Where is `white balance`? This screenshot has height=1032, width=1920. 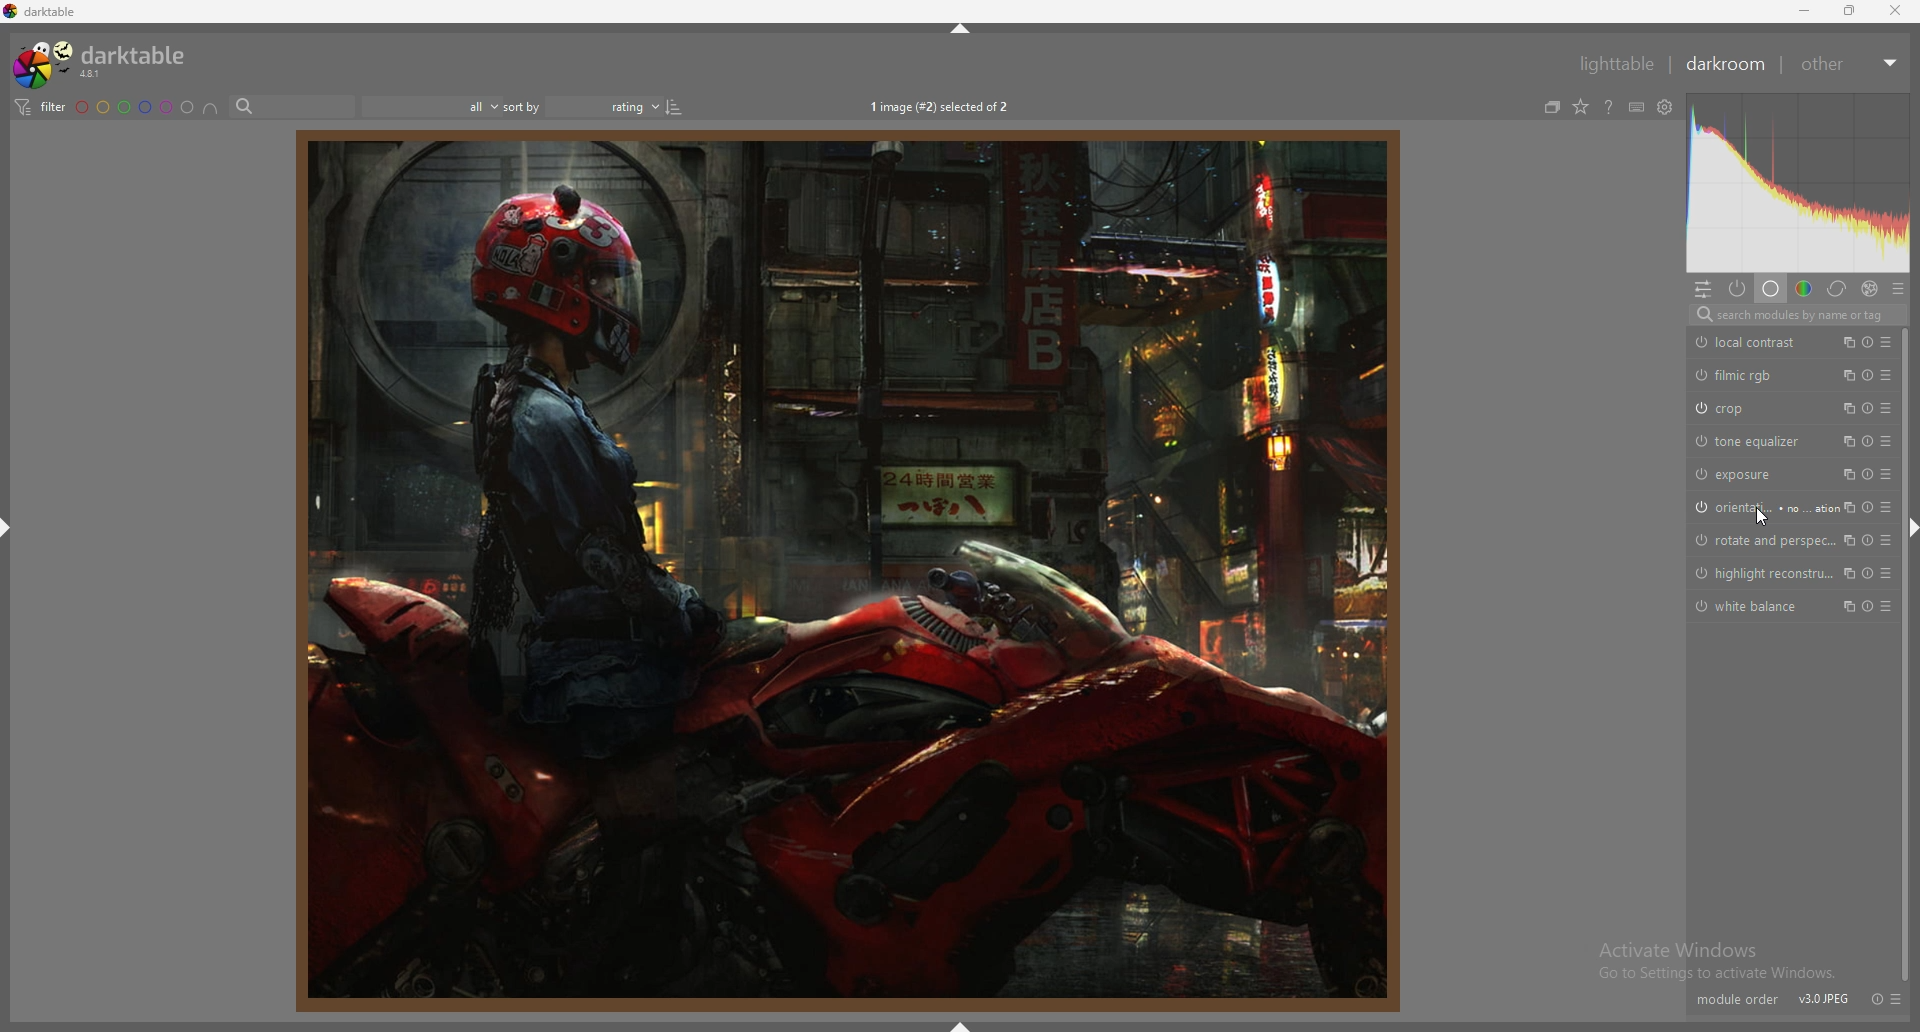 white balance is located at coordinates (1755, 607).